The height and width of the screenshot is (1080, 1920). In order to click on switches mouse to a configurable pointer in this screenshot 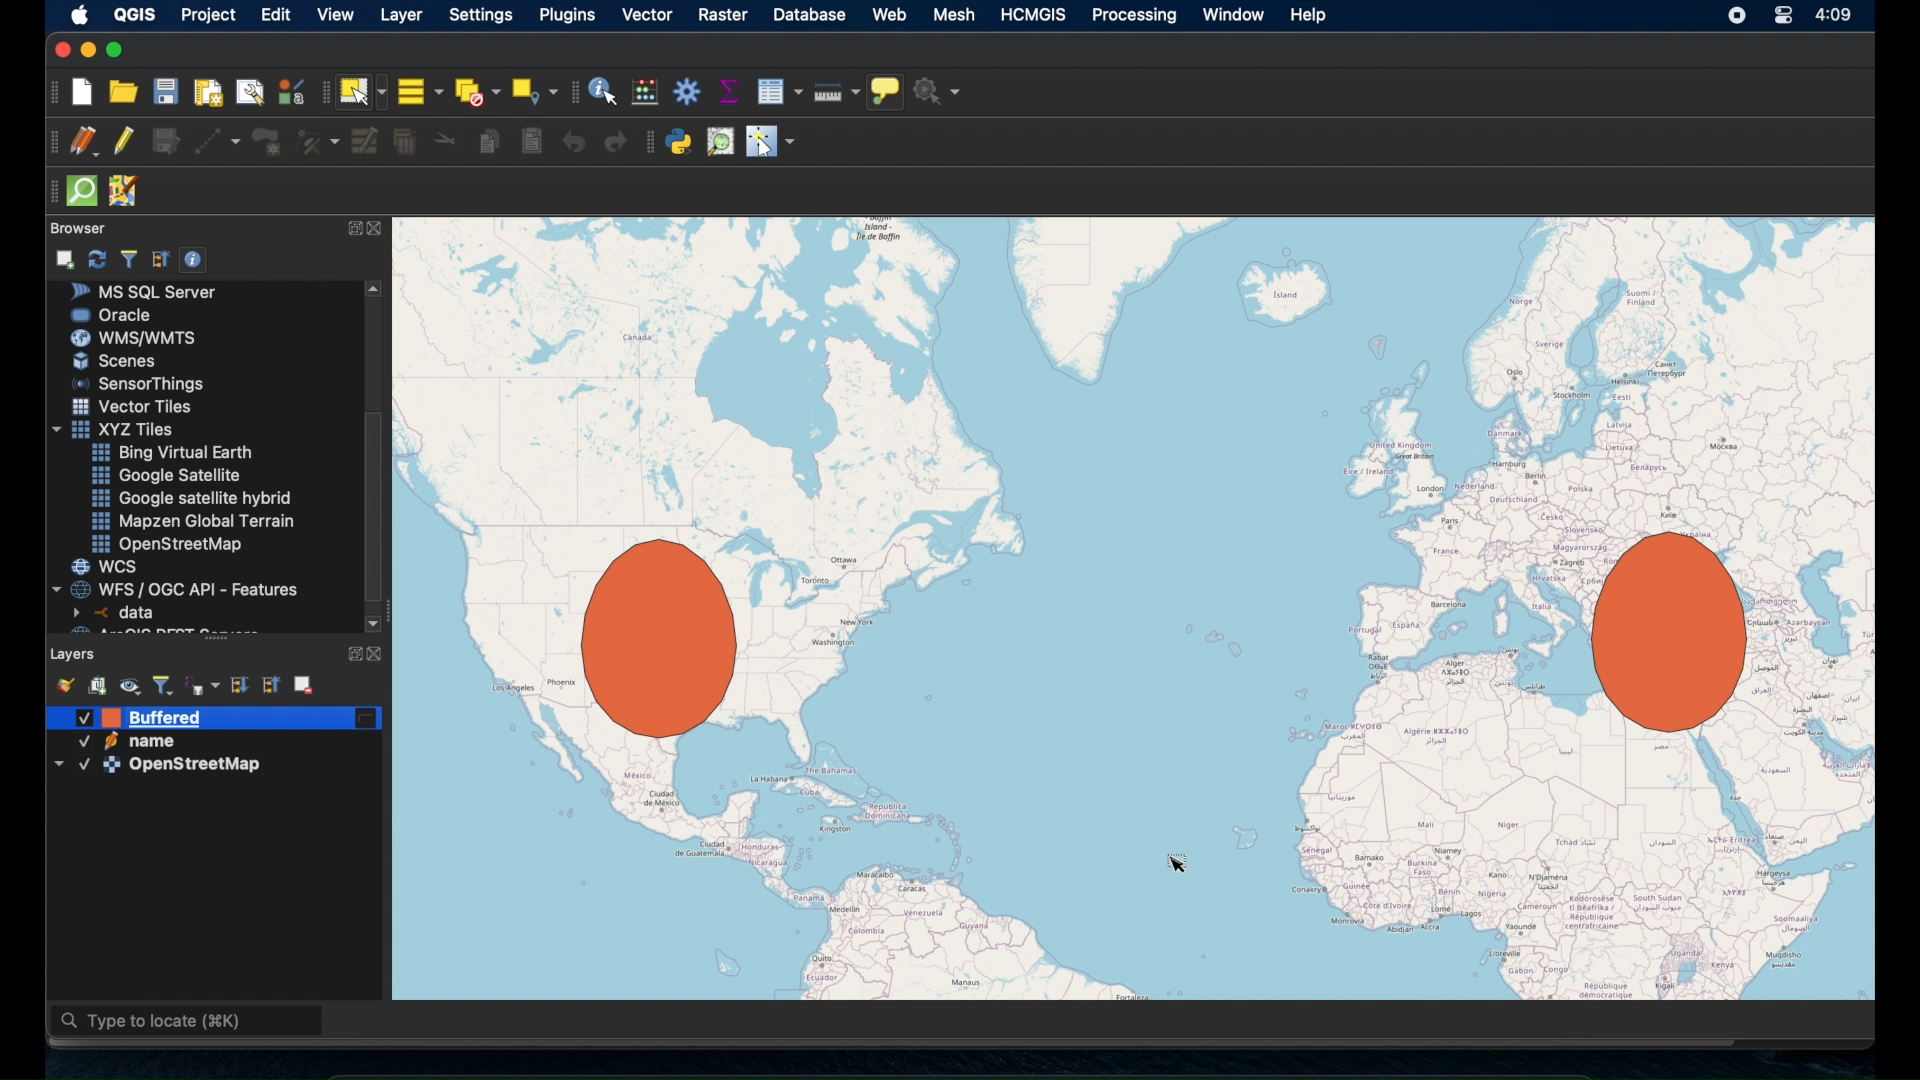, I will do `click(770, 142)`.